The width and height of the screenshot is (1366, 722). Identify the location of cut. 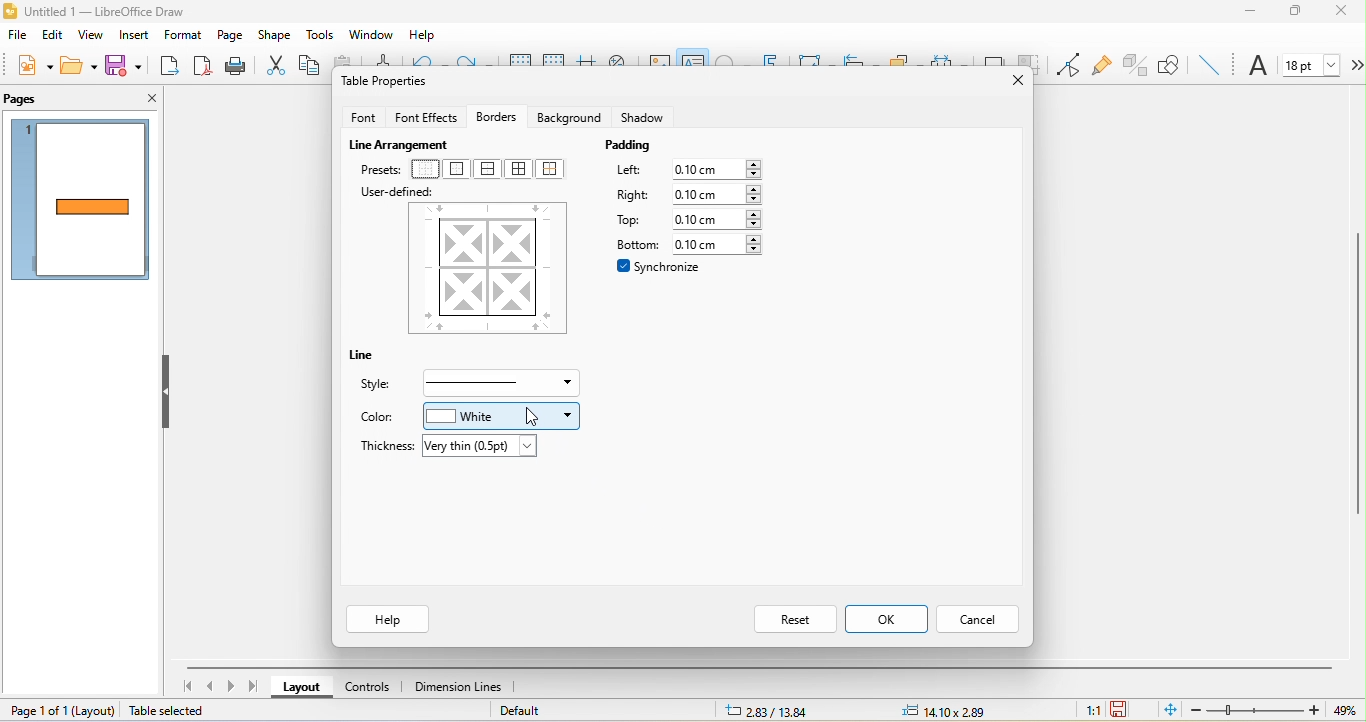
(275, 64).